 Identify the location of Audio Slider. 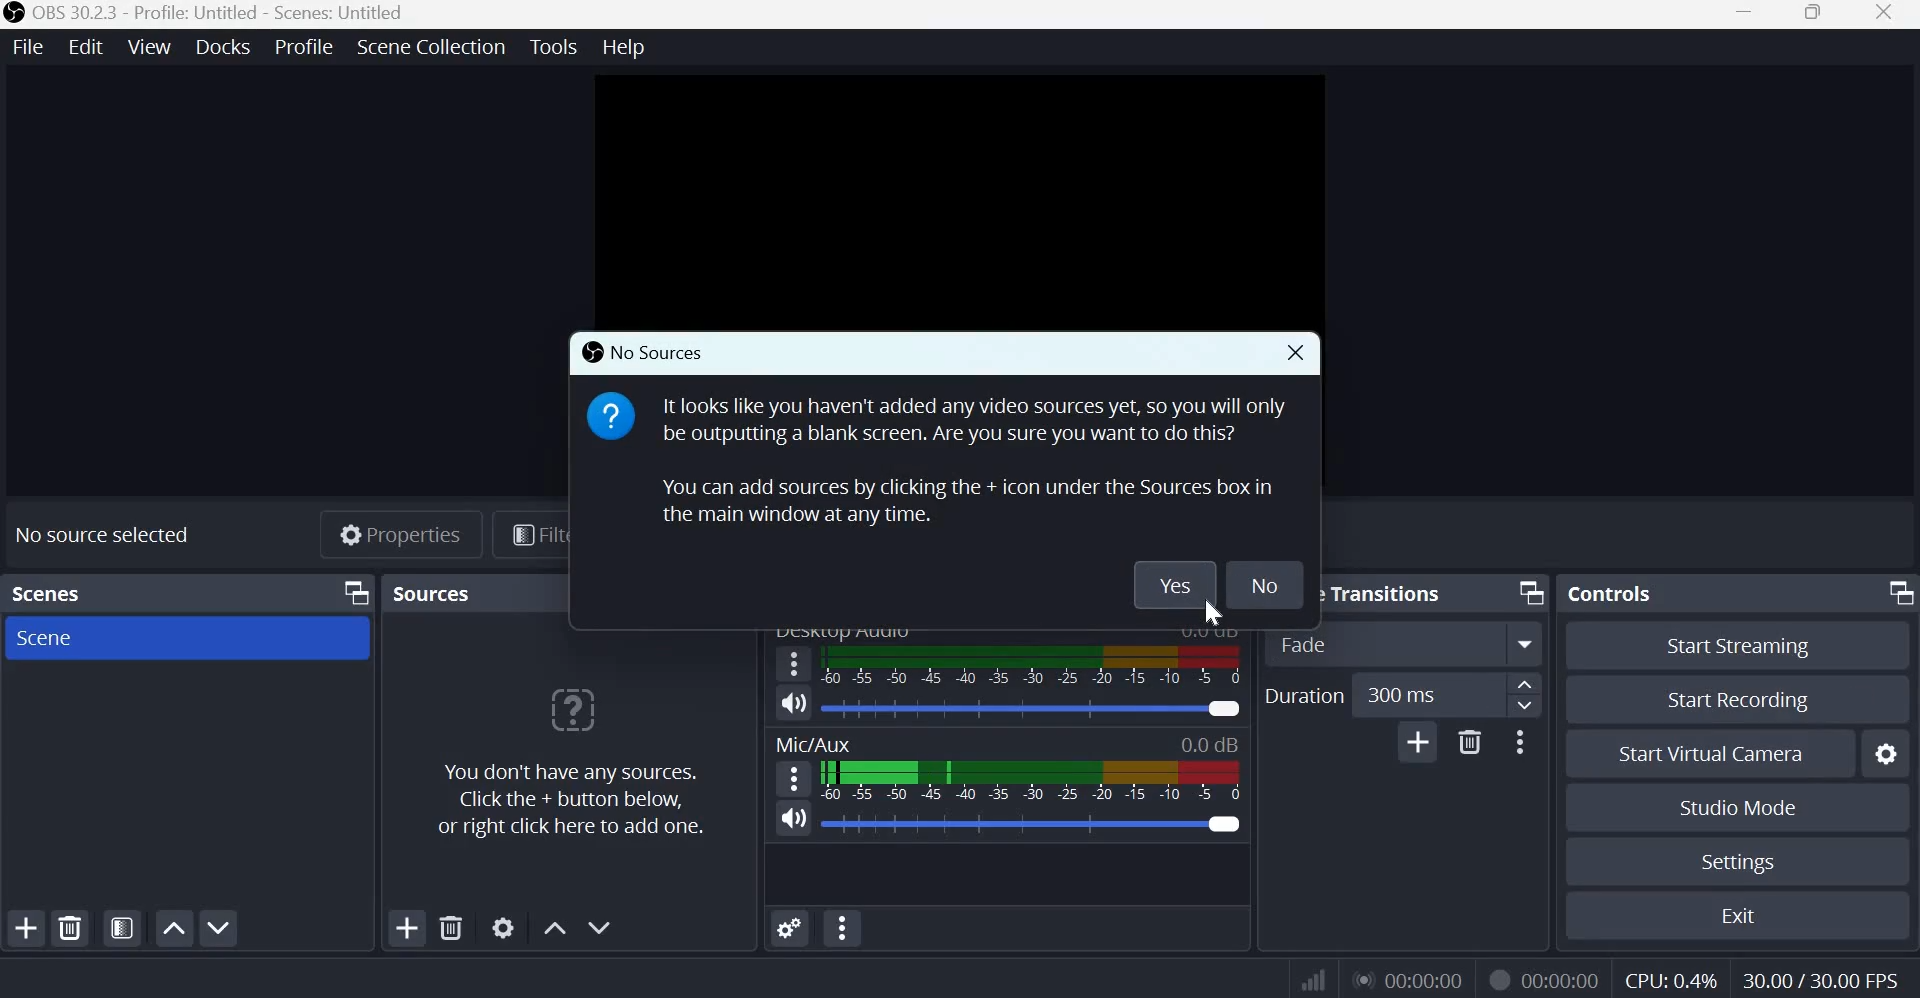
(1223, 709).